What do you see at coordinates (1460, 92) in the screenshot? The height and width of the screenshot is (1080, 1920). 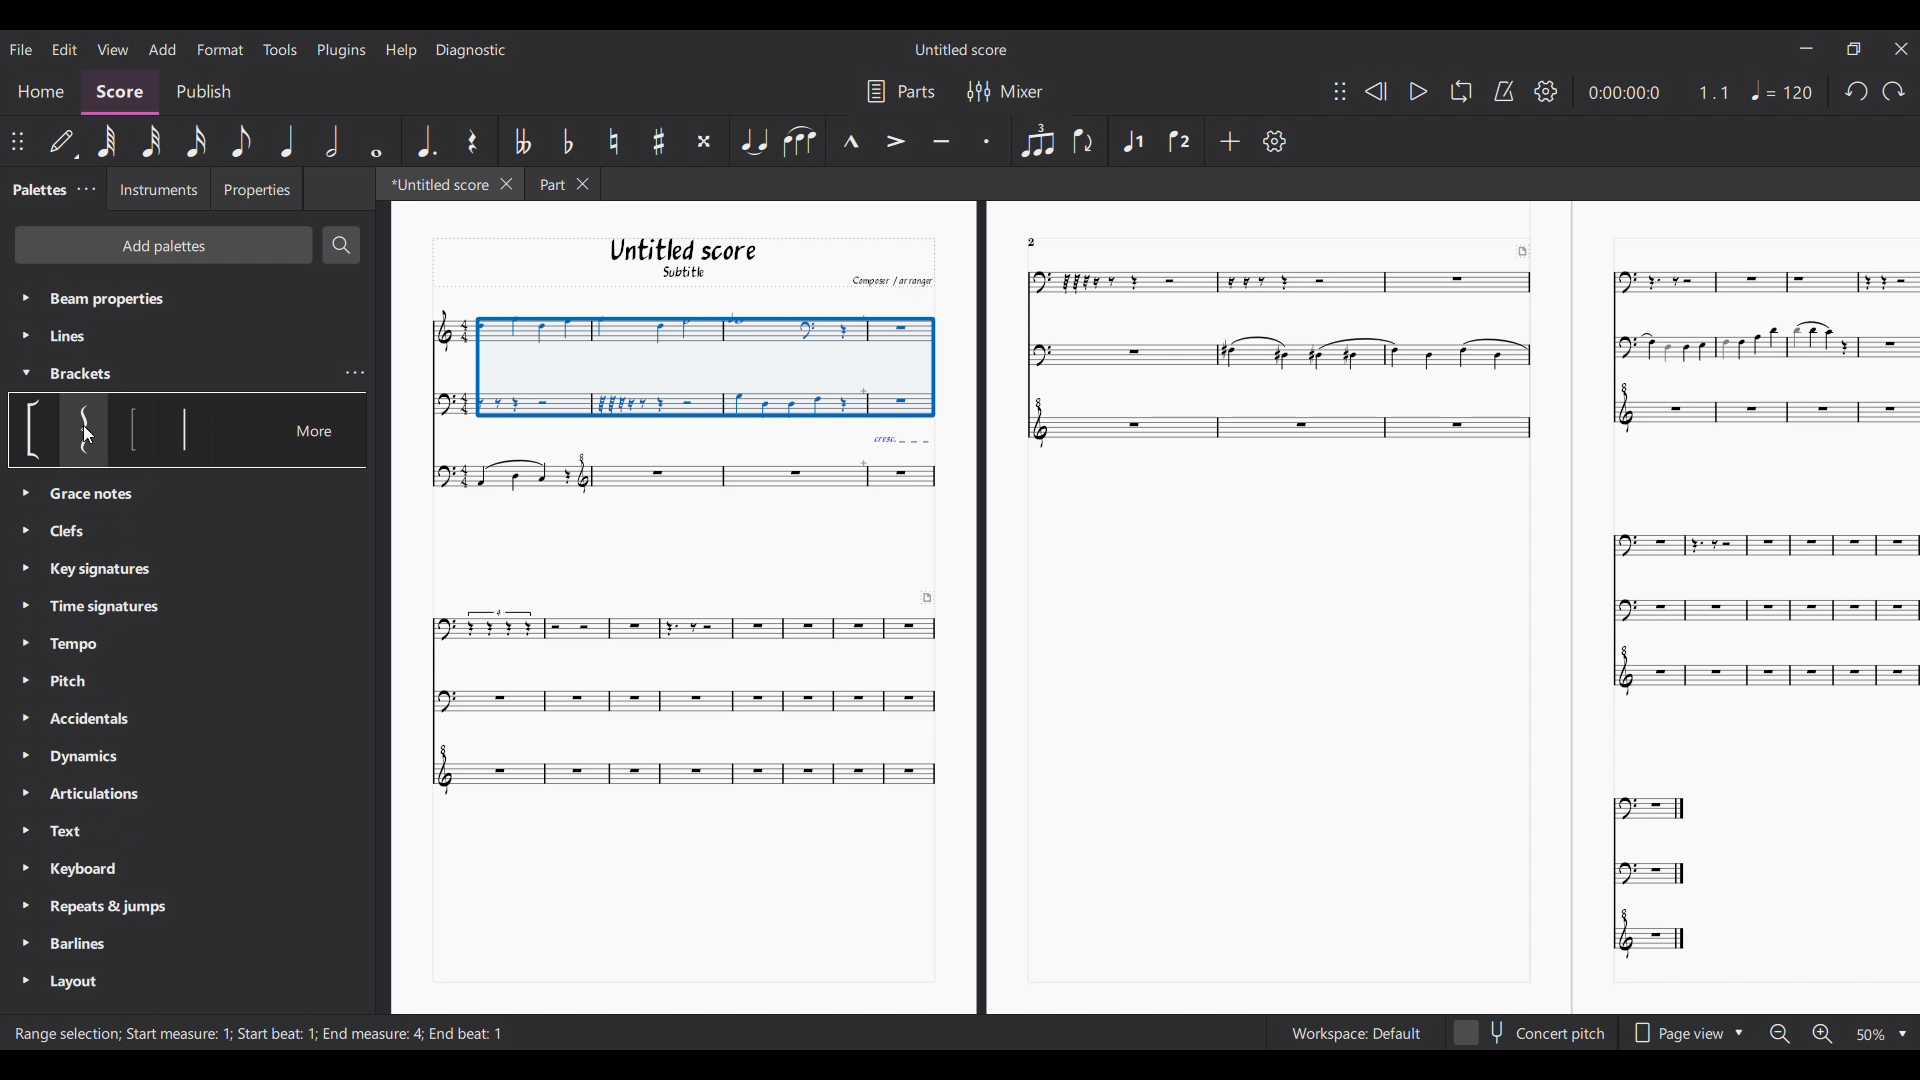 I see `Loop playback` at bounding box center [1460, 92].